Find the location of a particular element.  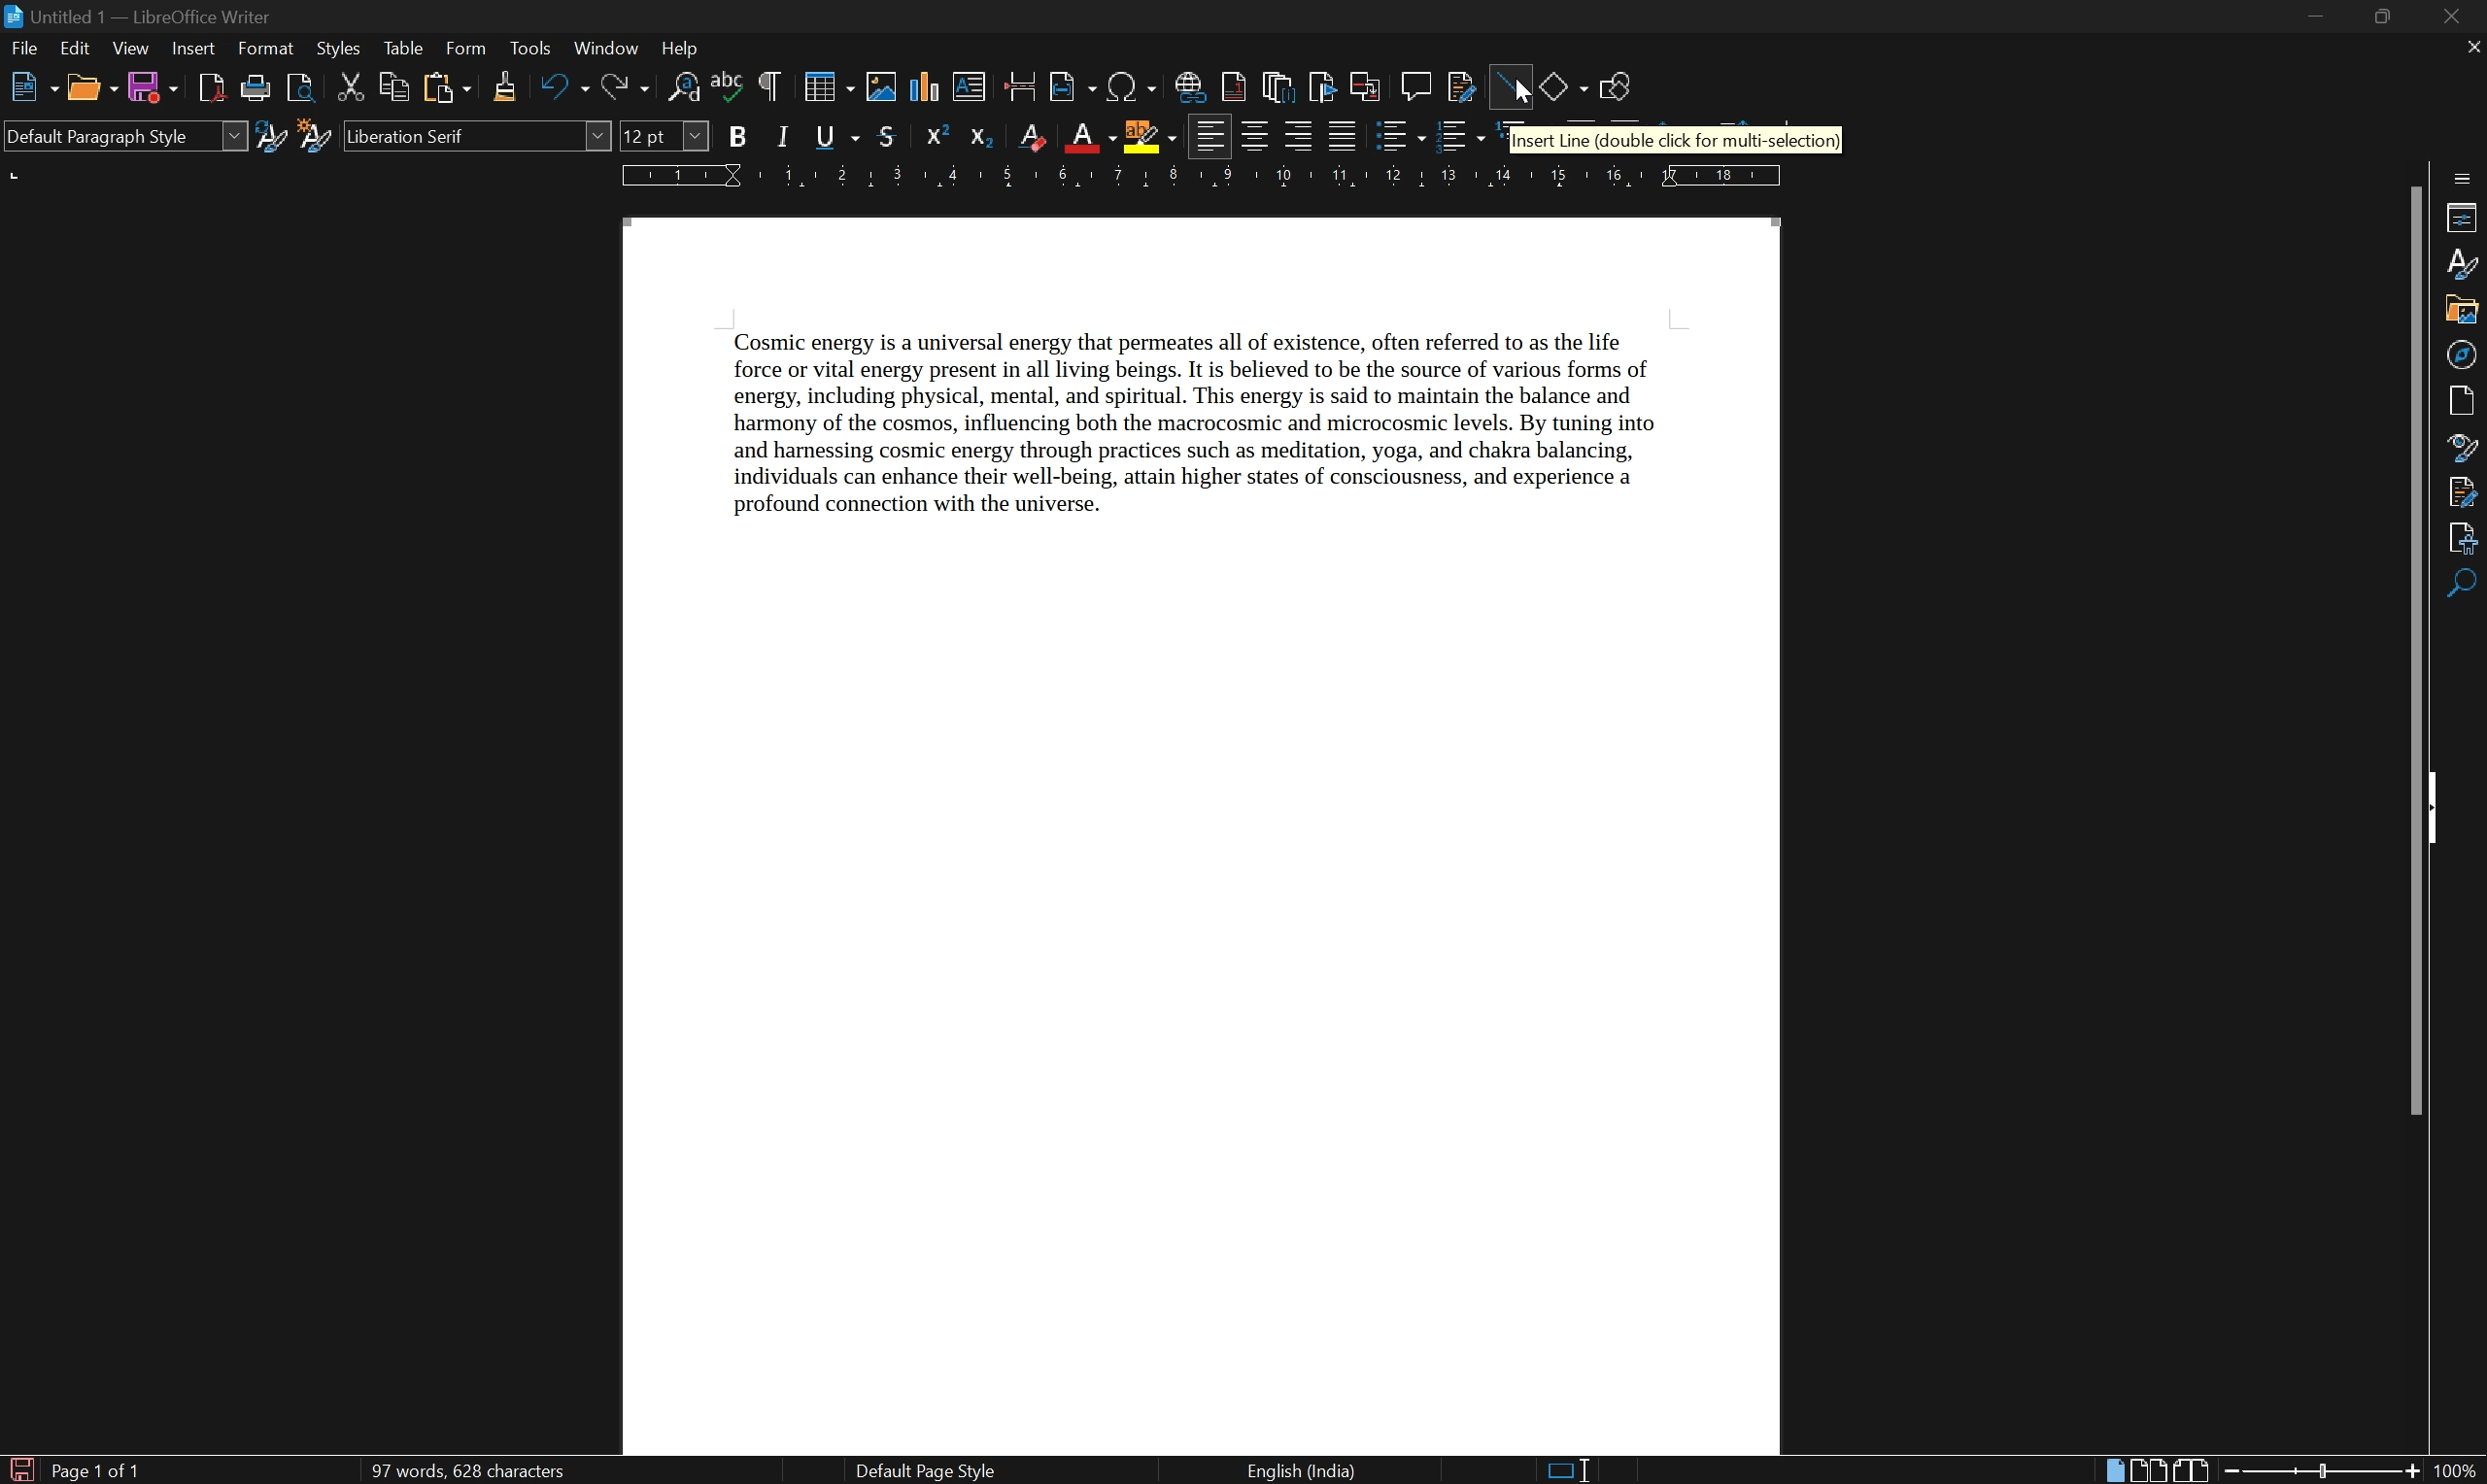

print is located at coordinates (254, 89).